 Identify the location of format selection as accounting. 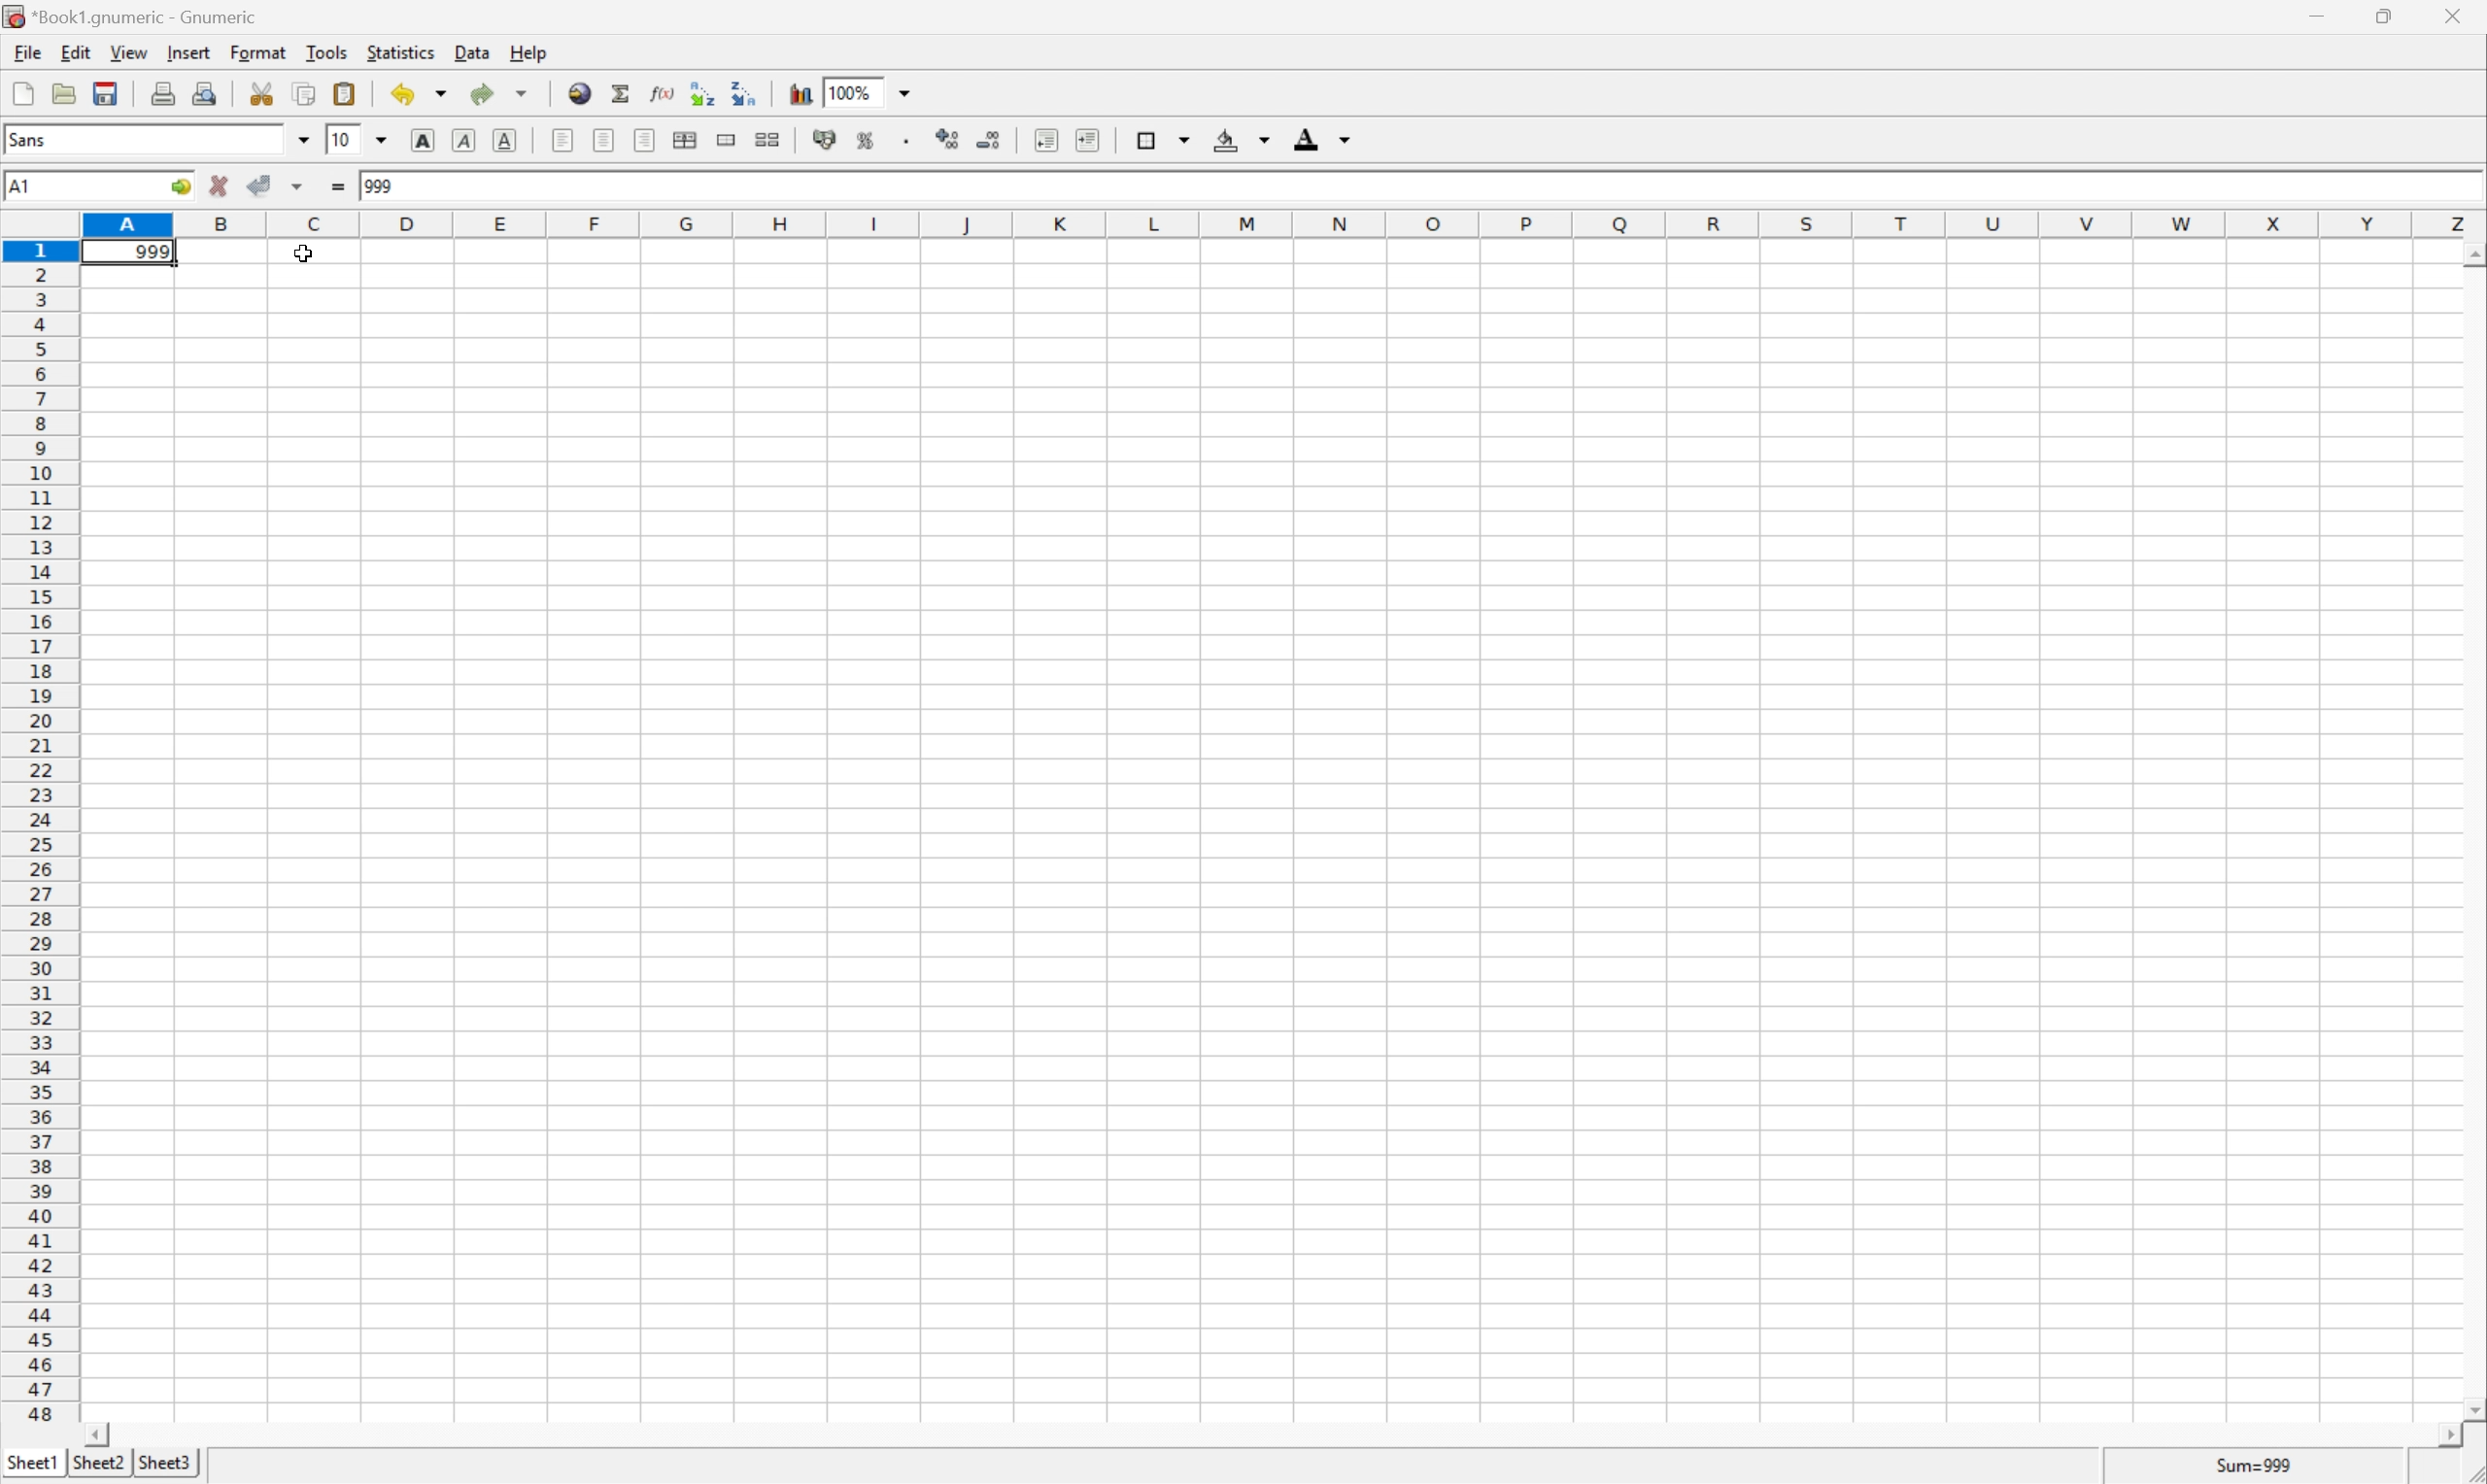
(827, 142).